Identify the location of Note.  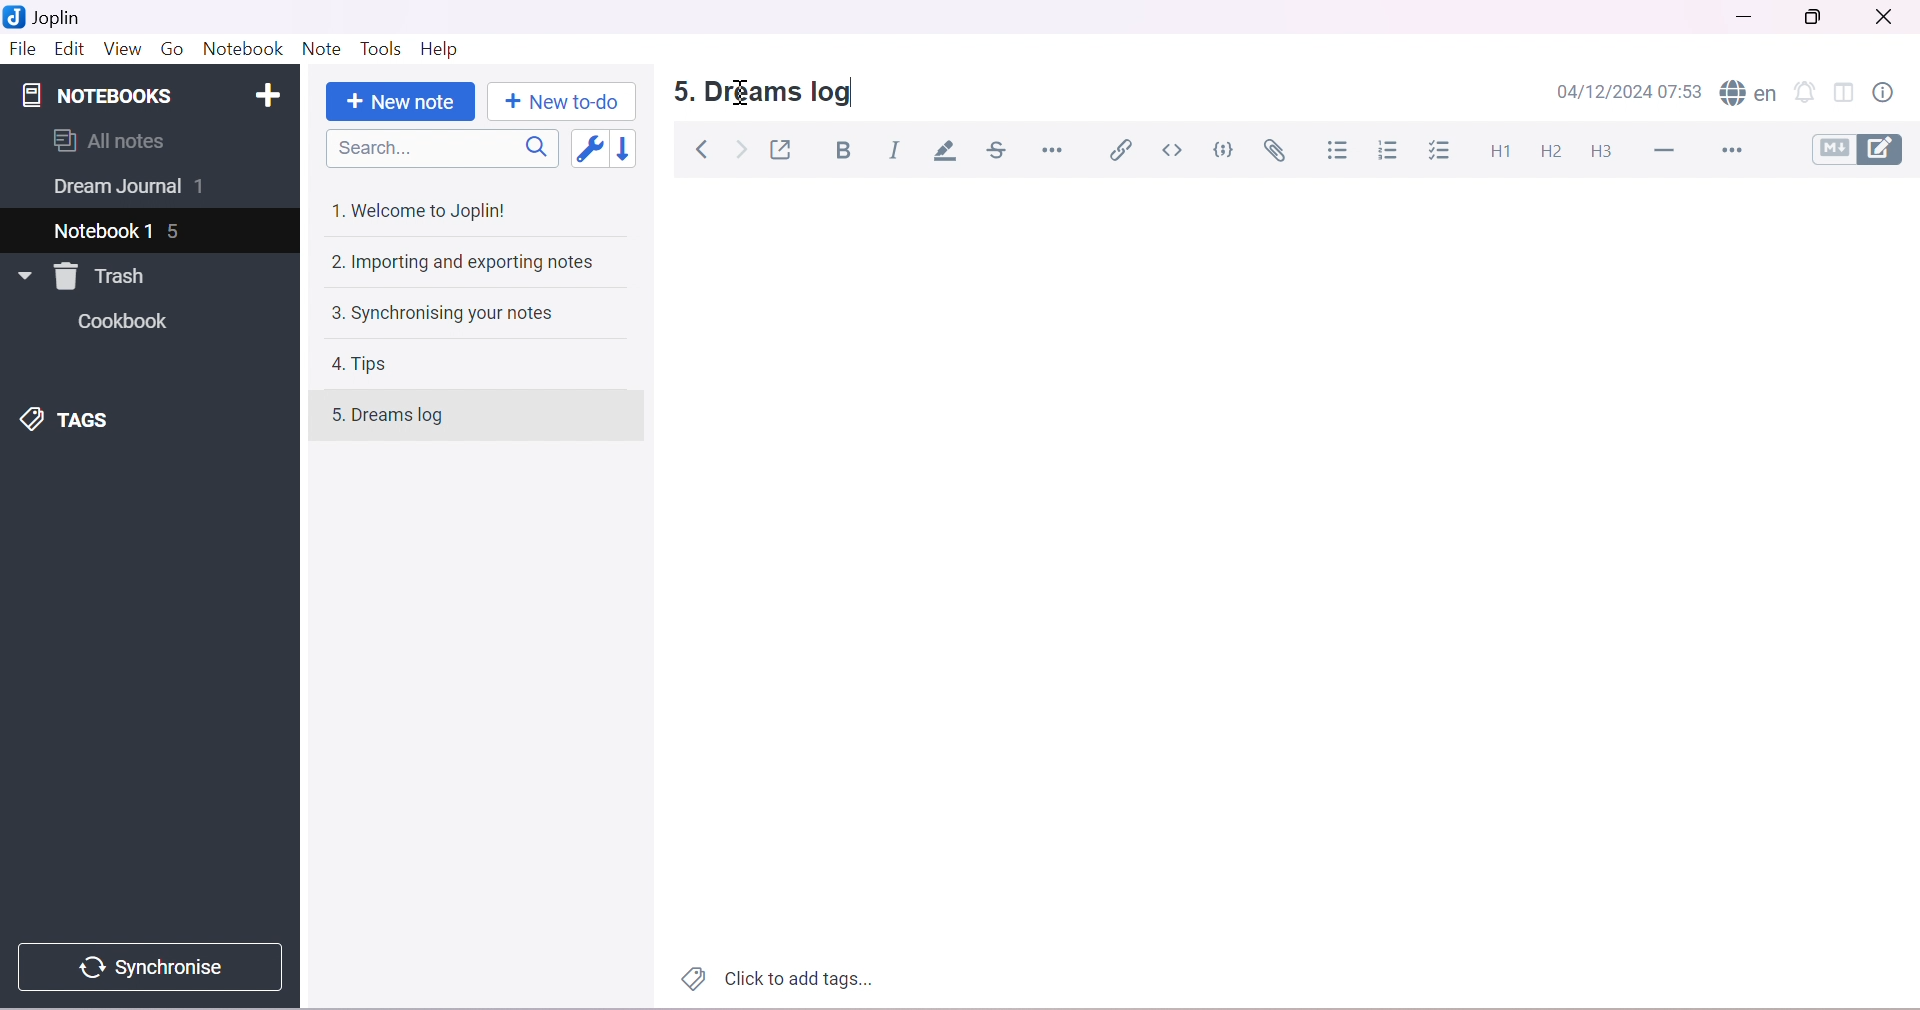
(320, 50).